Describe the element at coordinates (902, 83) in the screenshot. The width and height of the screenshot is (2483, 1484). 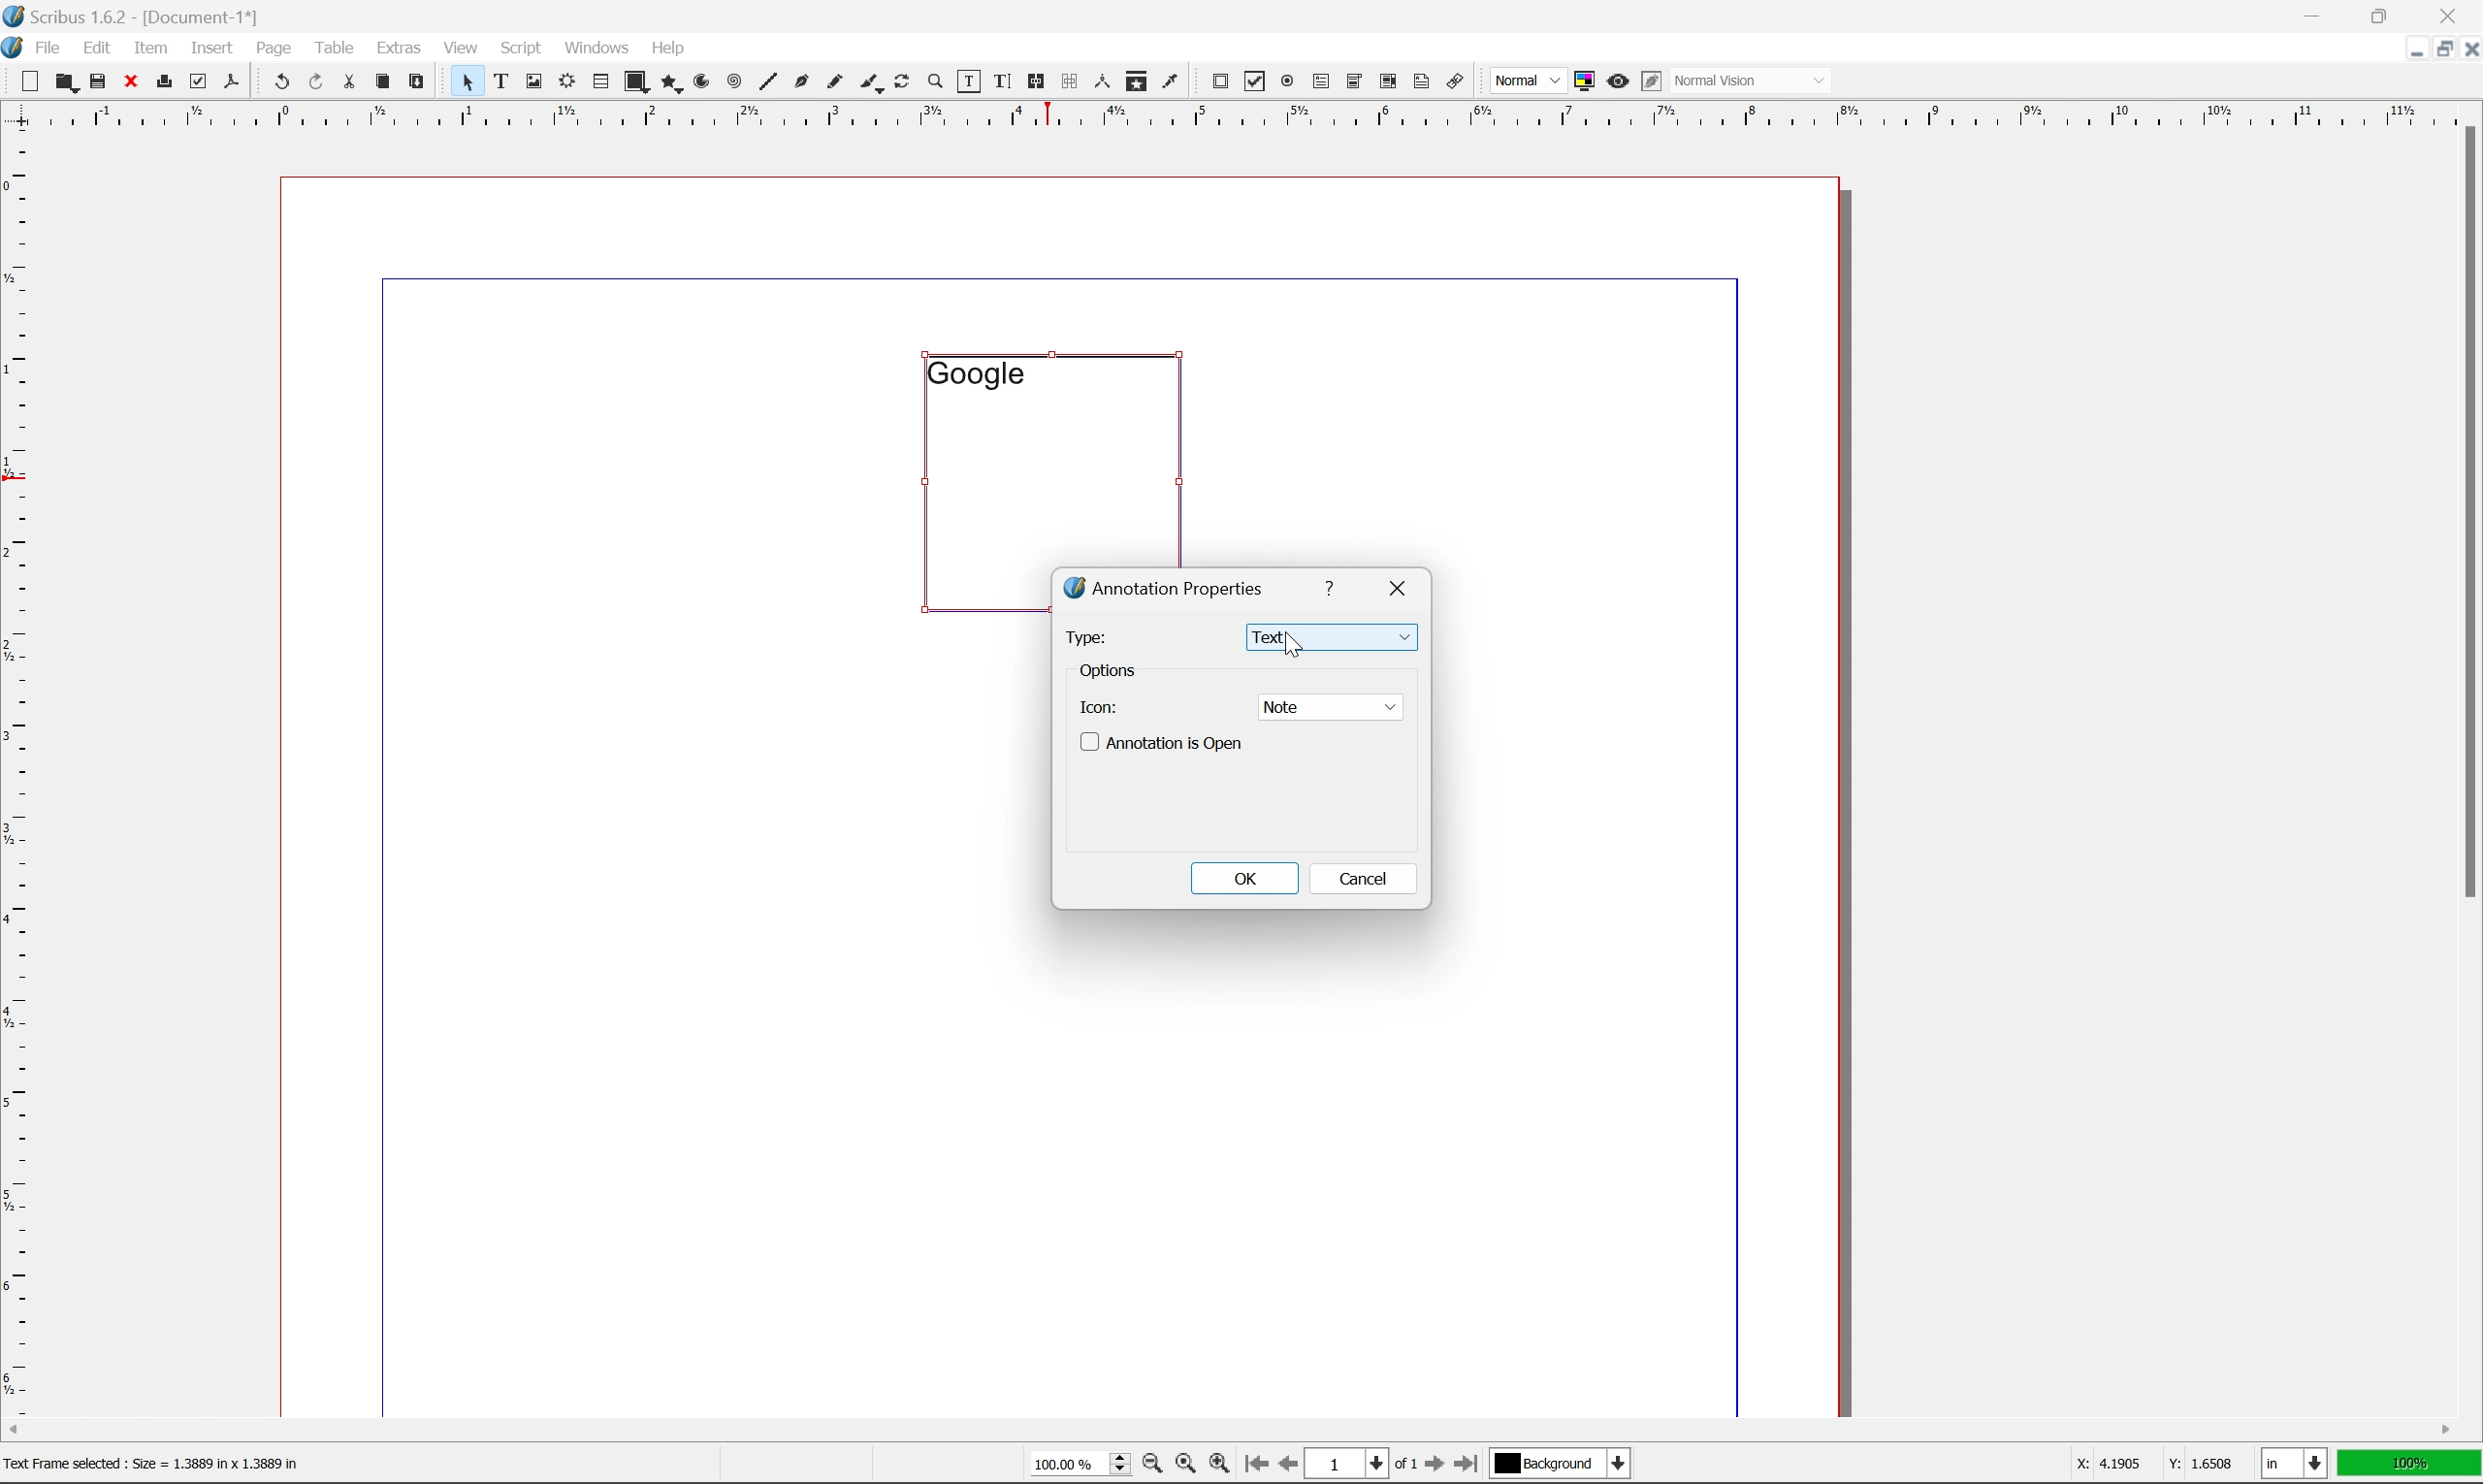
I see `rotate item` at that location.